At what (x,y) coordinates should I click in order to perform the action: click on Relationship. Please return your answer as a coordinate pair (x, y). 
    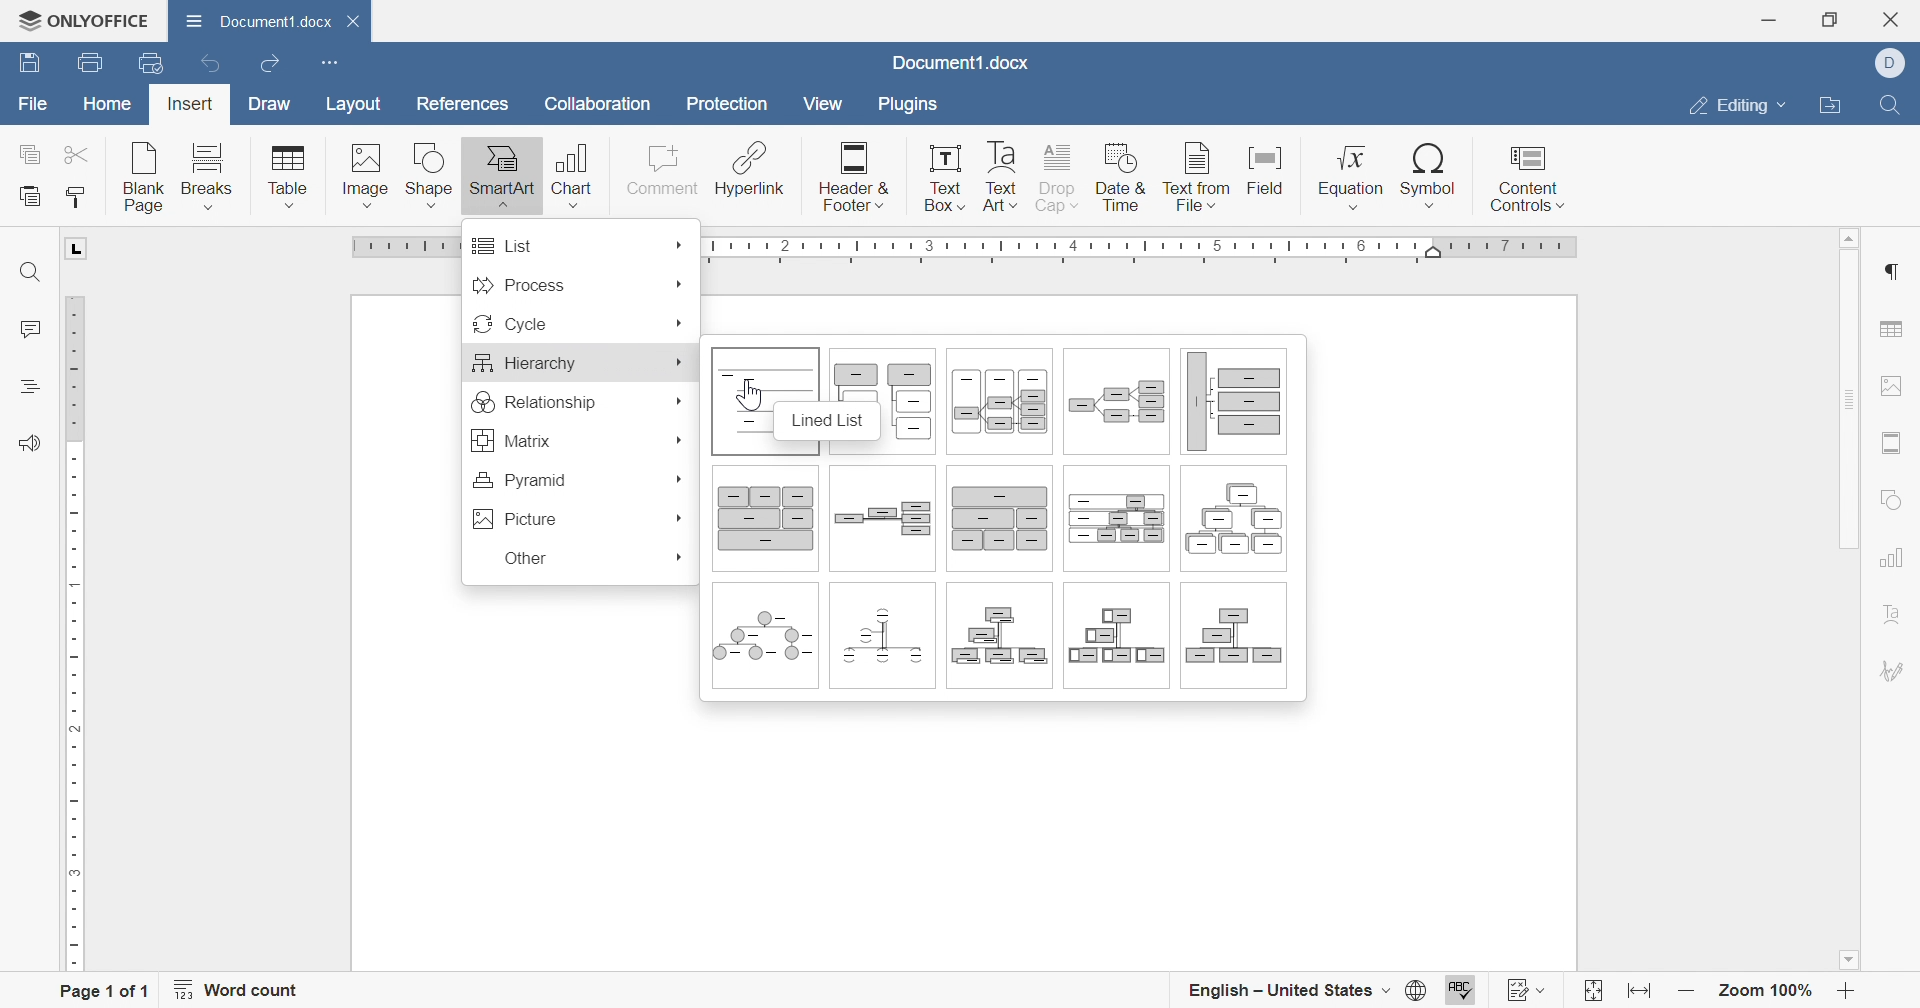
    Looking at the image, I should click on (533, 403).